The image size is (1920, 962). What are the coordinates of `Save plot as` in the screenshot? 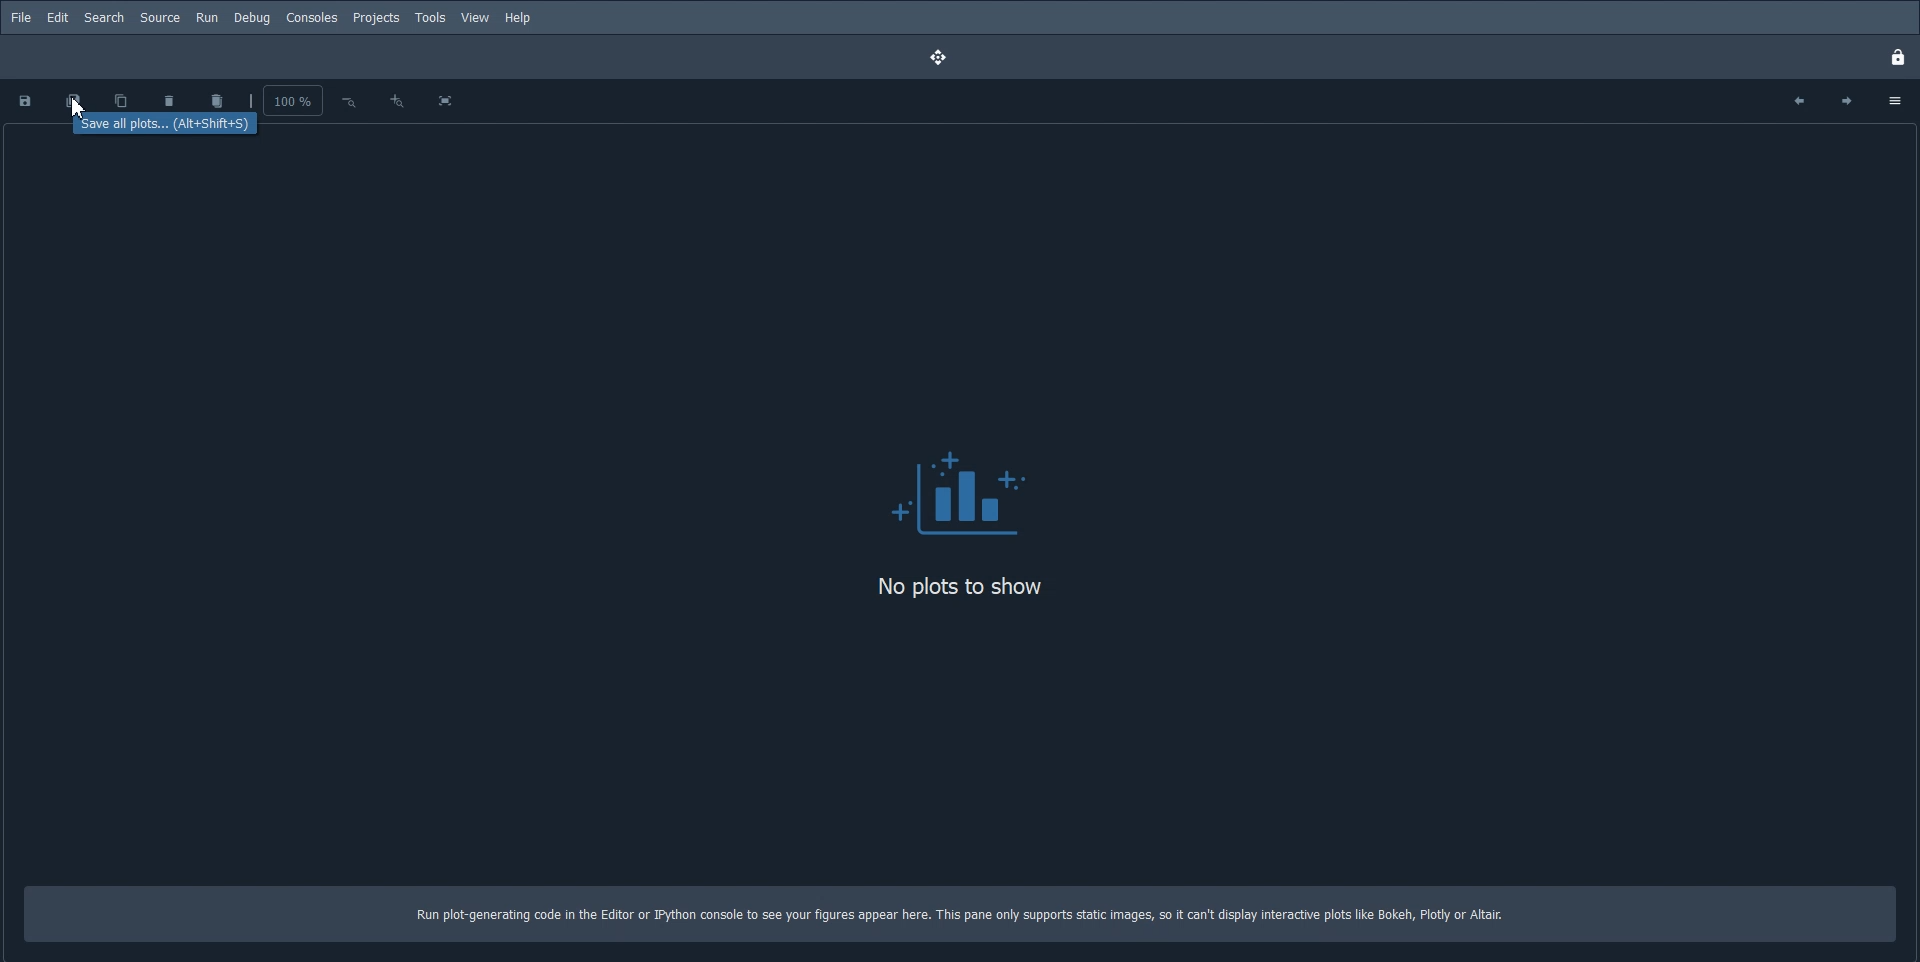 It's located at (25, 100).